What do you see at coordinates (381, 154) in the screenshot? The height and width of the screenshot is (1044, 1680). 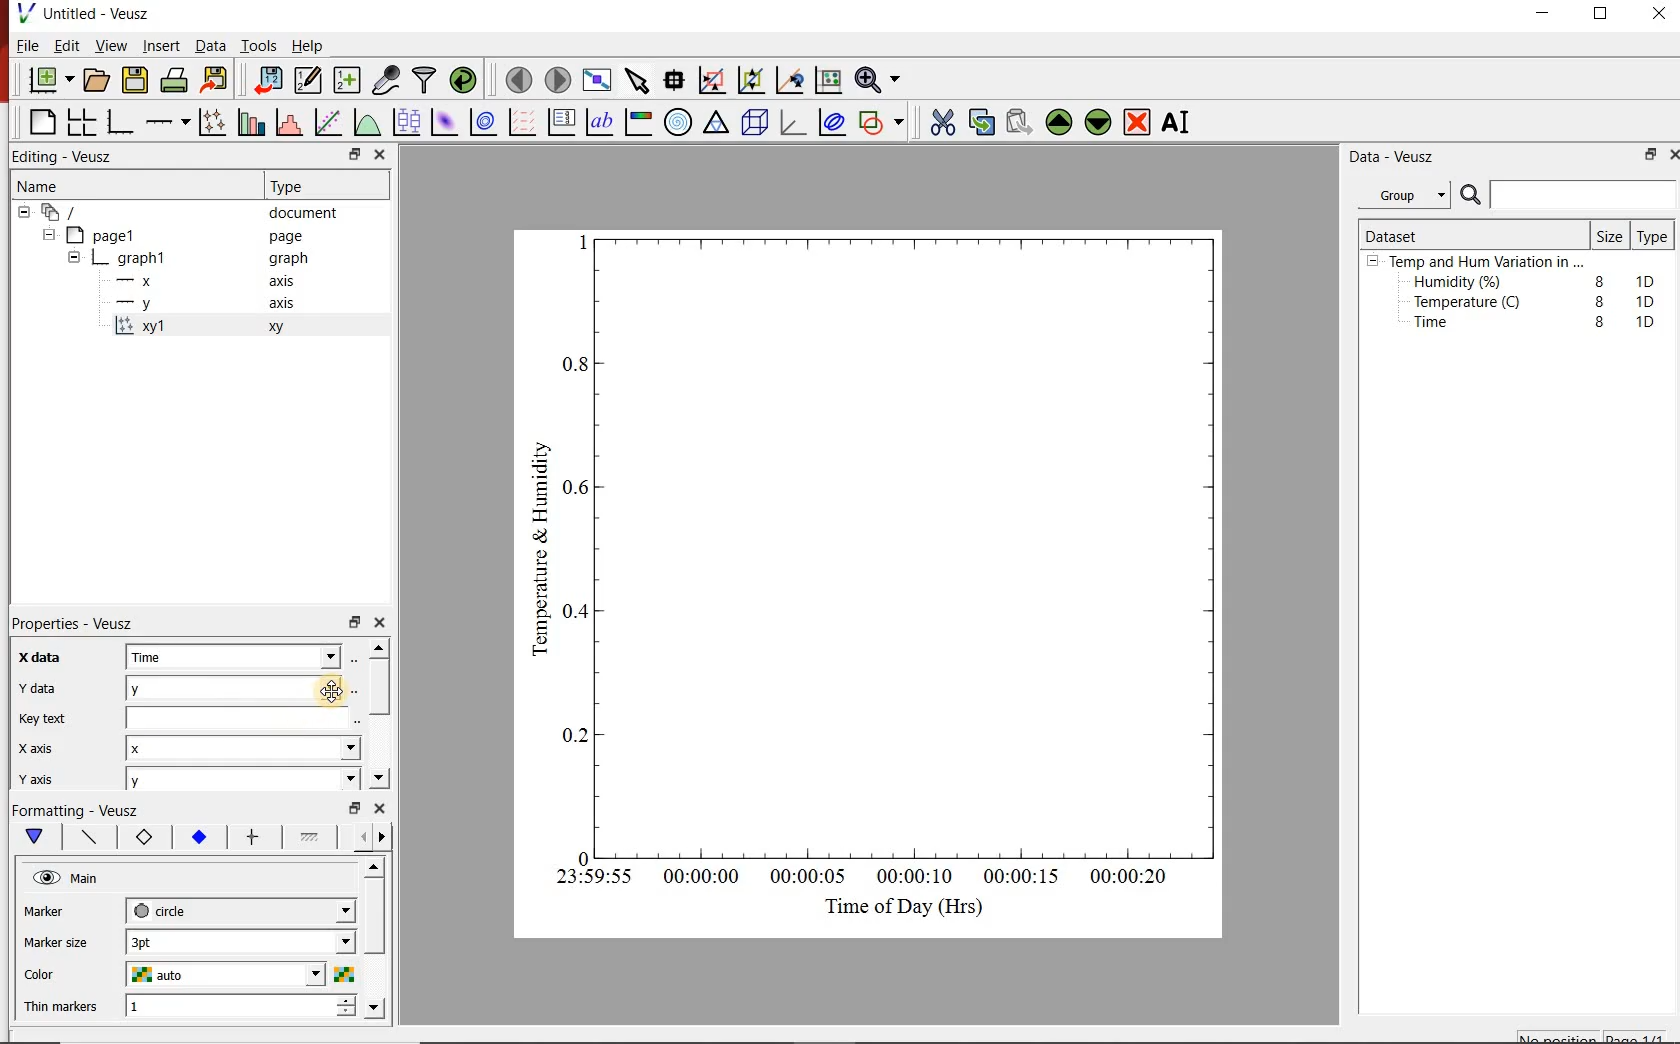 I see `close` at bounding box center [381, 154].